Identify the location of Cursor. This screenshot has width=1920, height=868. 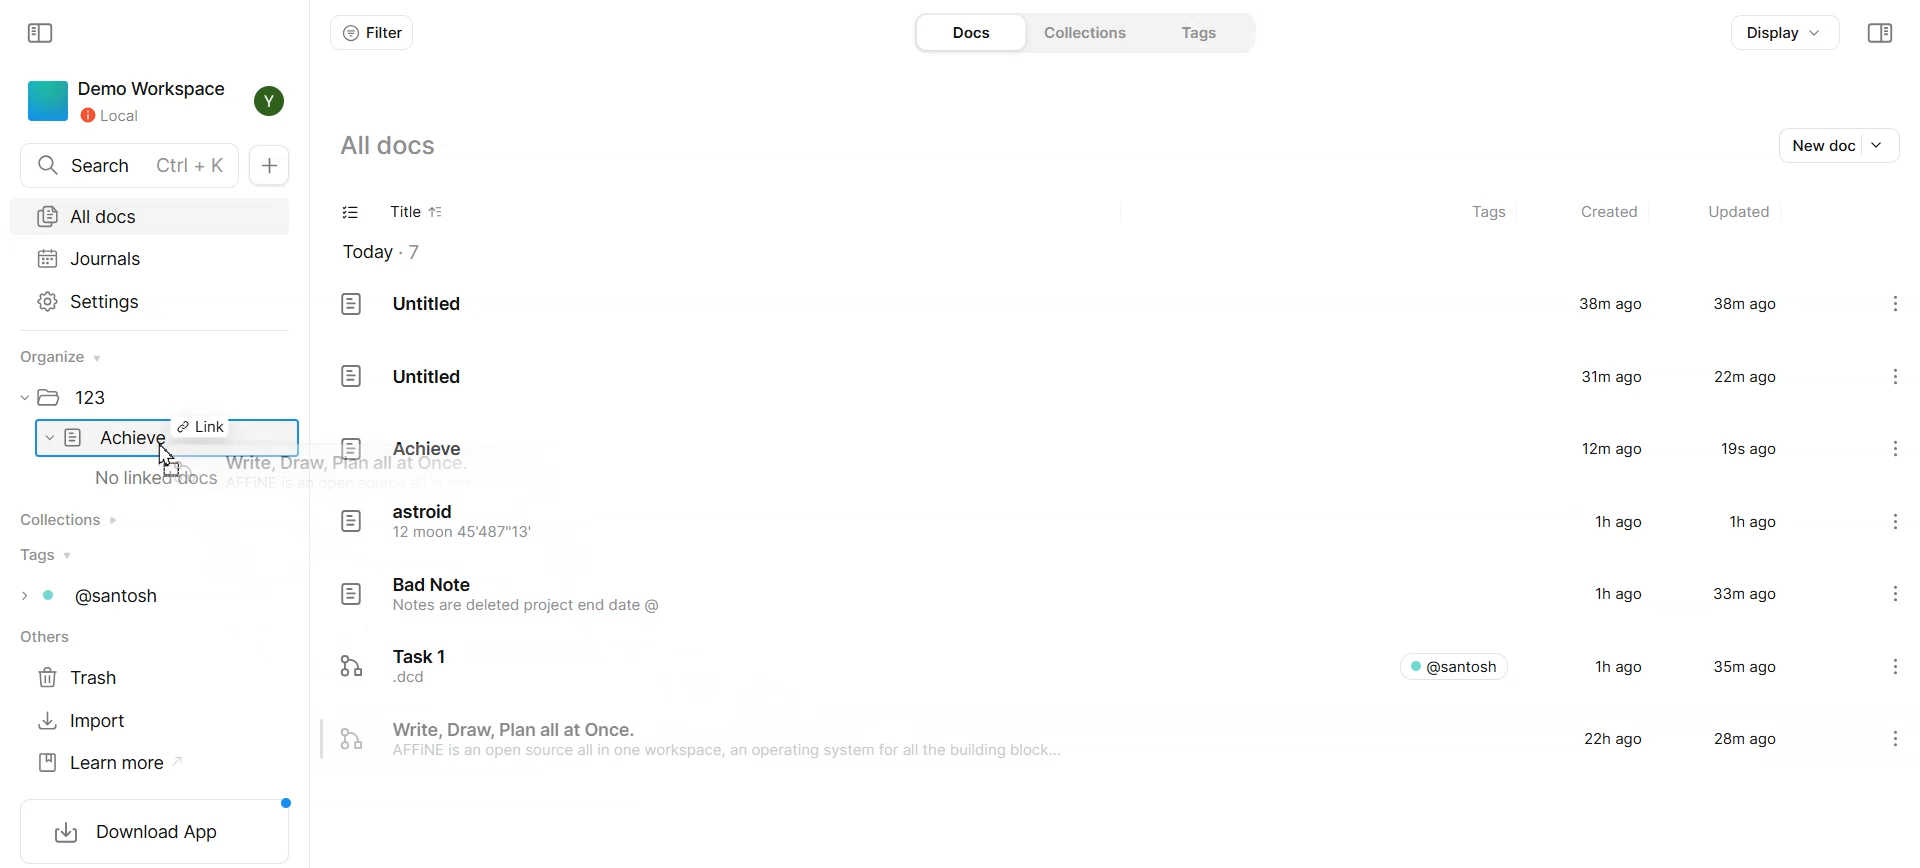
(168, 460).